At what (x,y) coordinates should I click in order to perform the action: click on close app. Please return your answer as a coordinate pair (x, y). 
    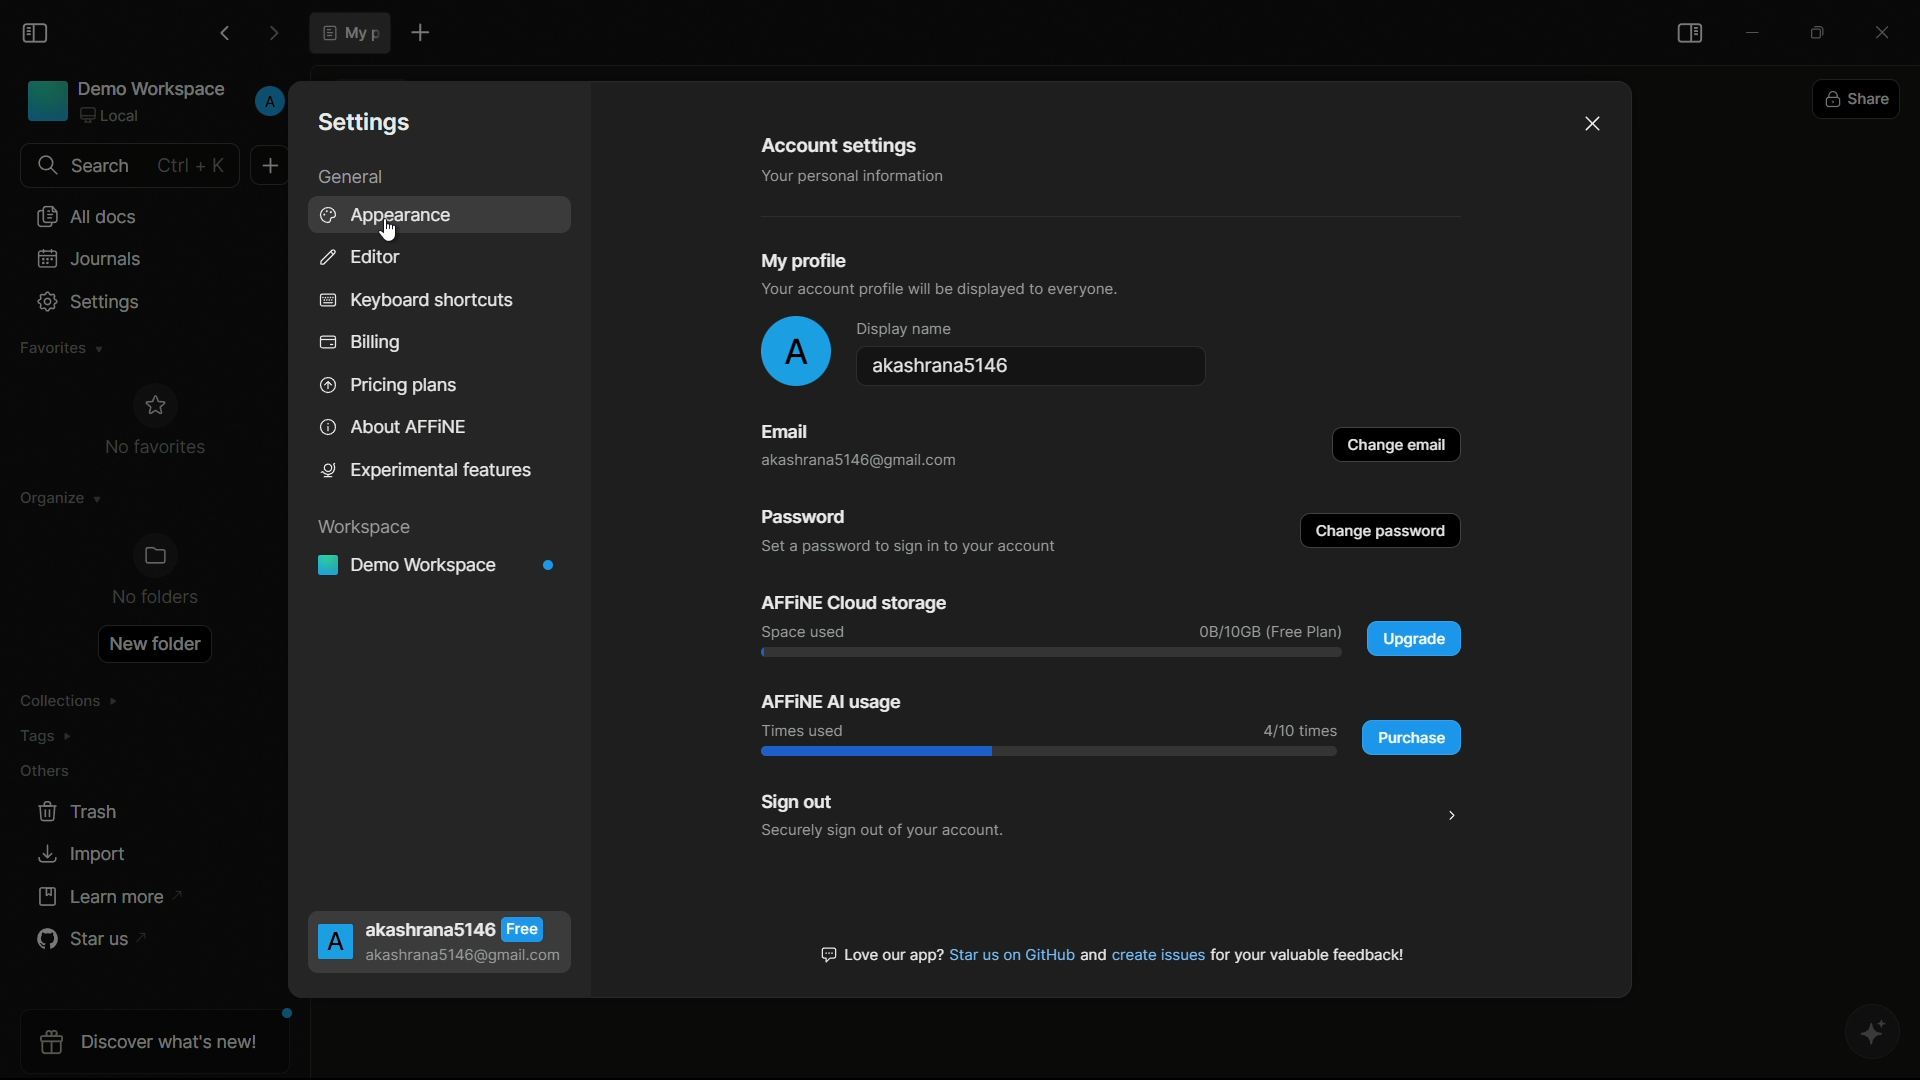
    Looking at the image, I should click on (1890, 29).